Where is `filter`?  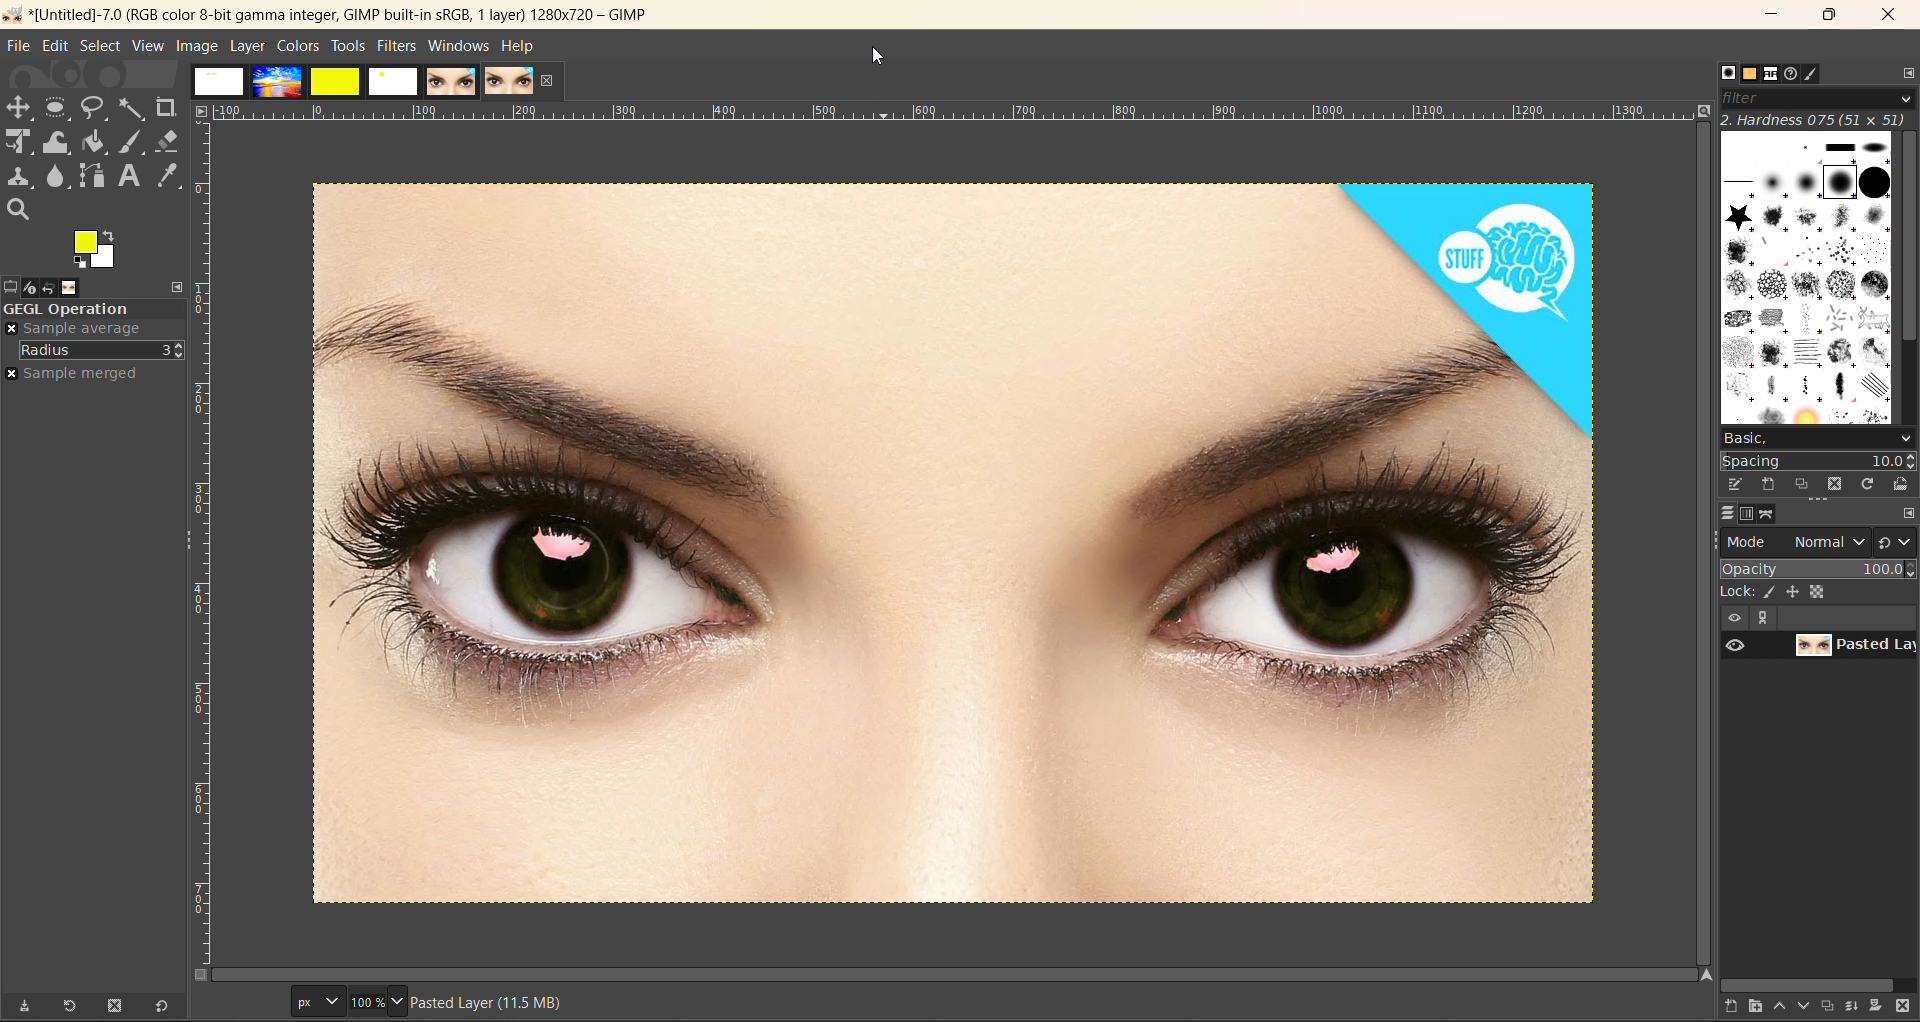 filter is located at coordinates (1818, 99).